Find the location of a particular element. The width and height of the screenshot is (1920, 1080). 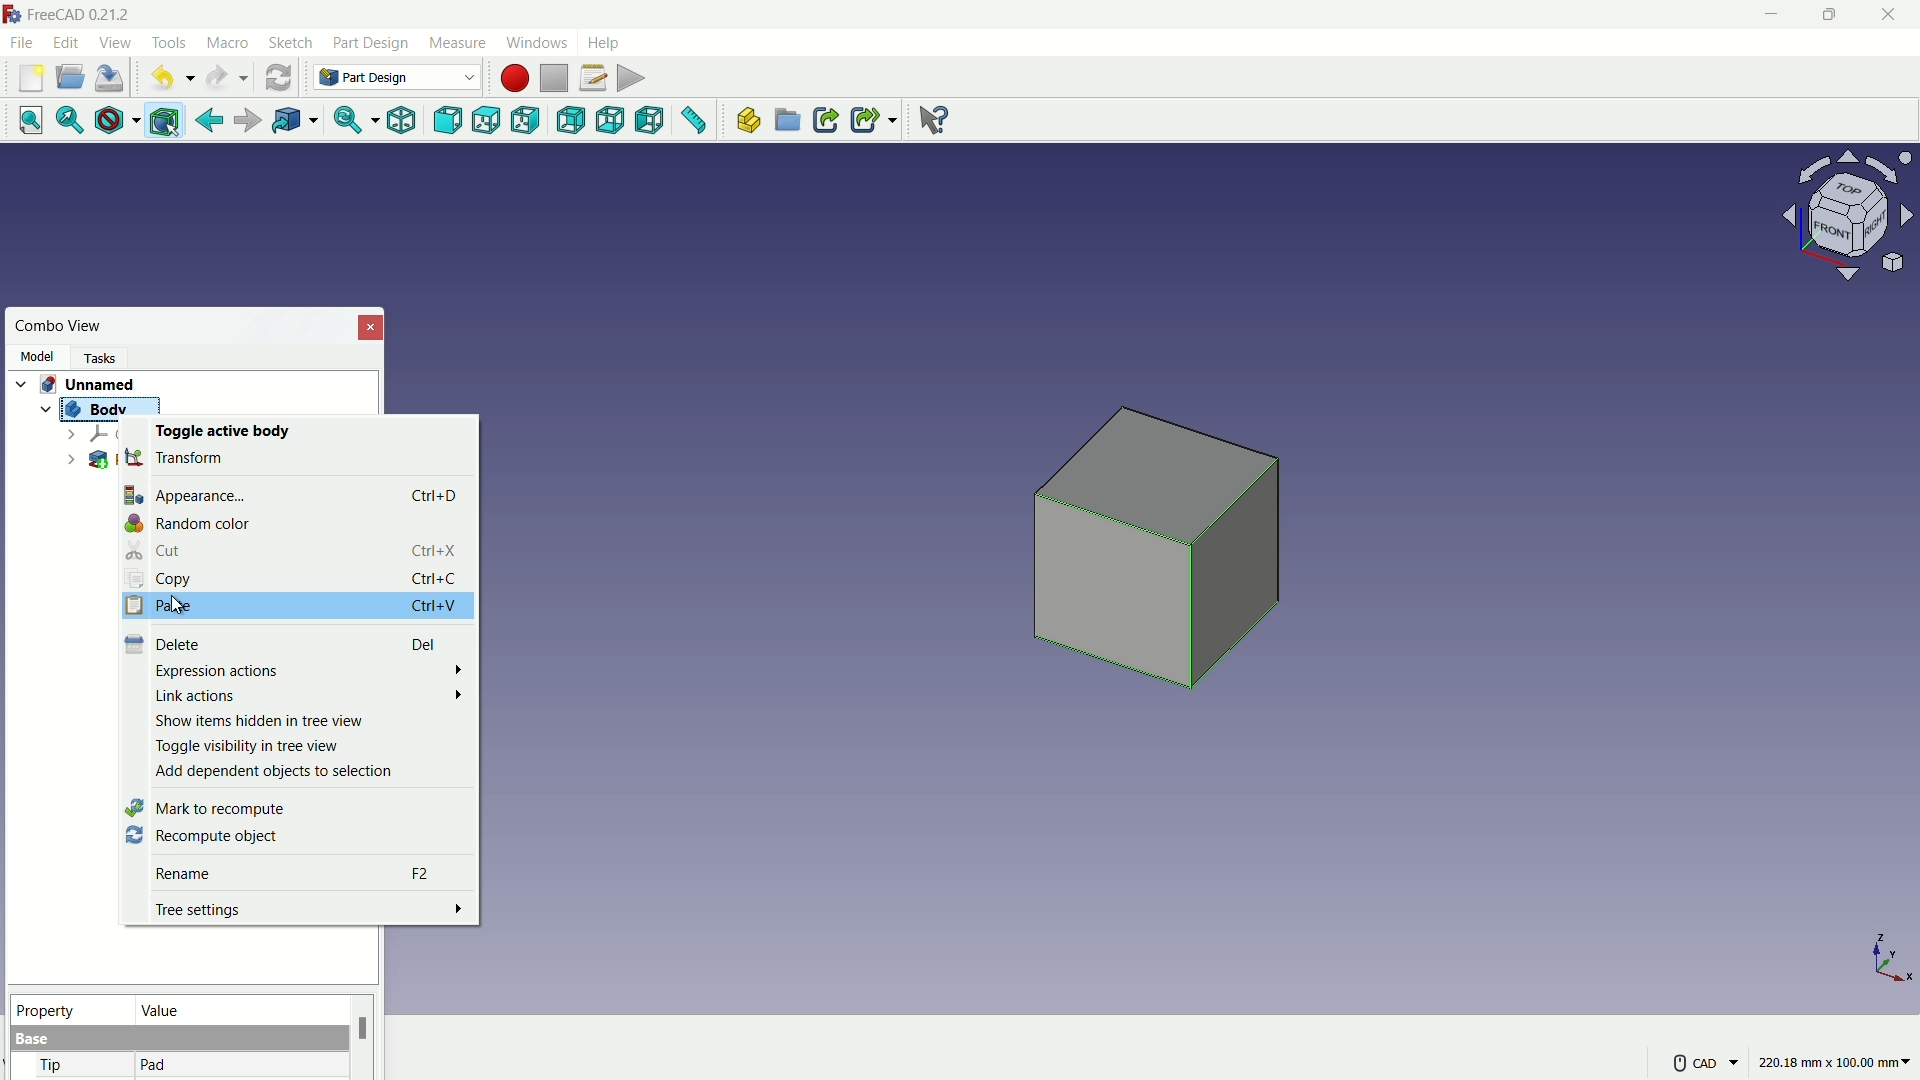

new file is located at coordinates (31, 78).